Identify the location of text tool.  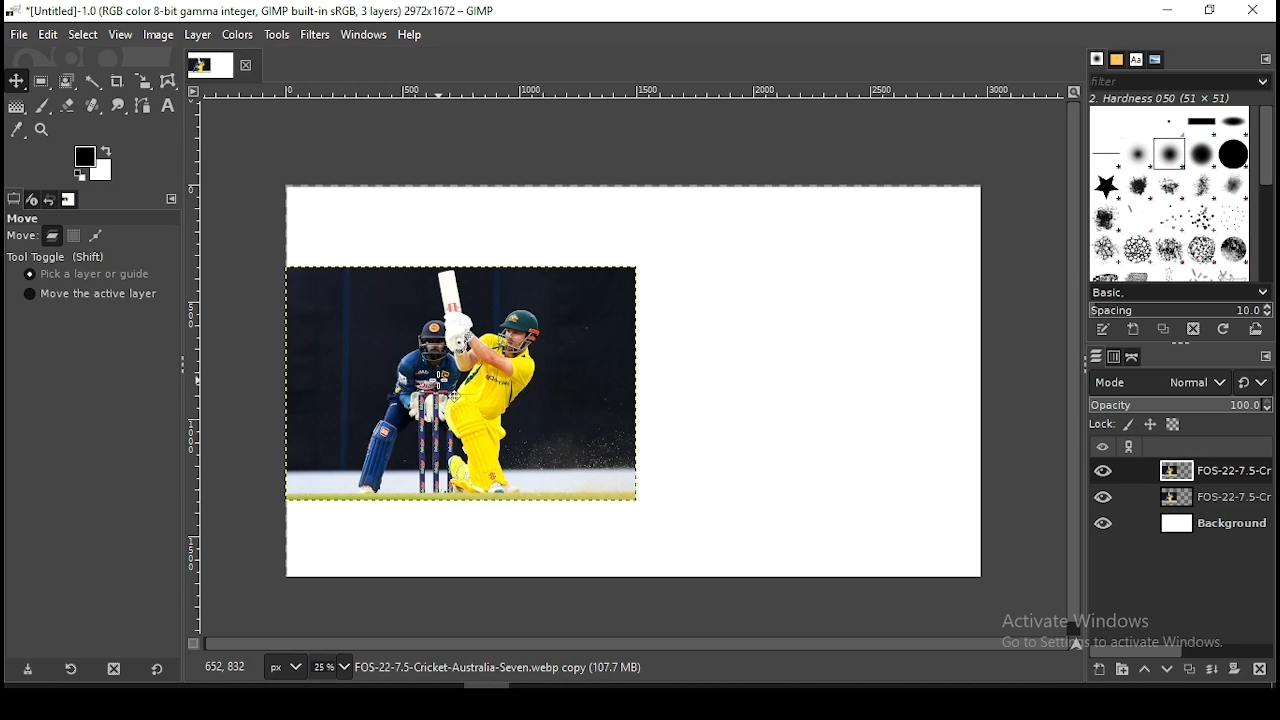
(166, 107).